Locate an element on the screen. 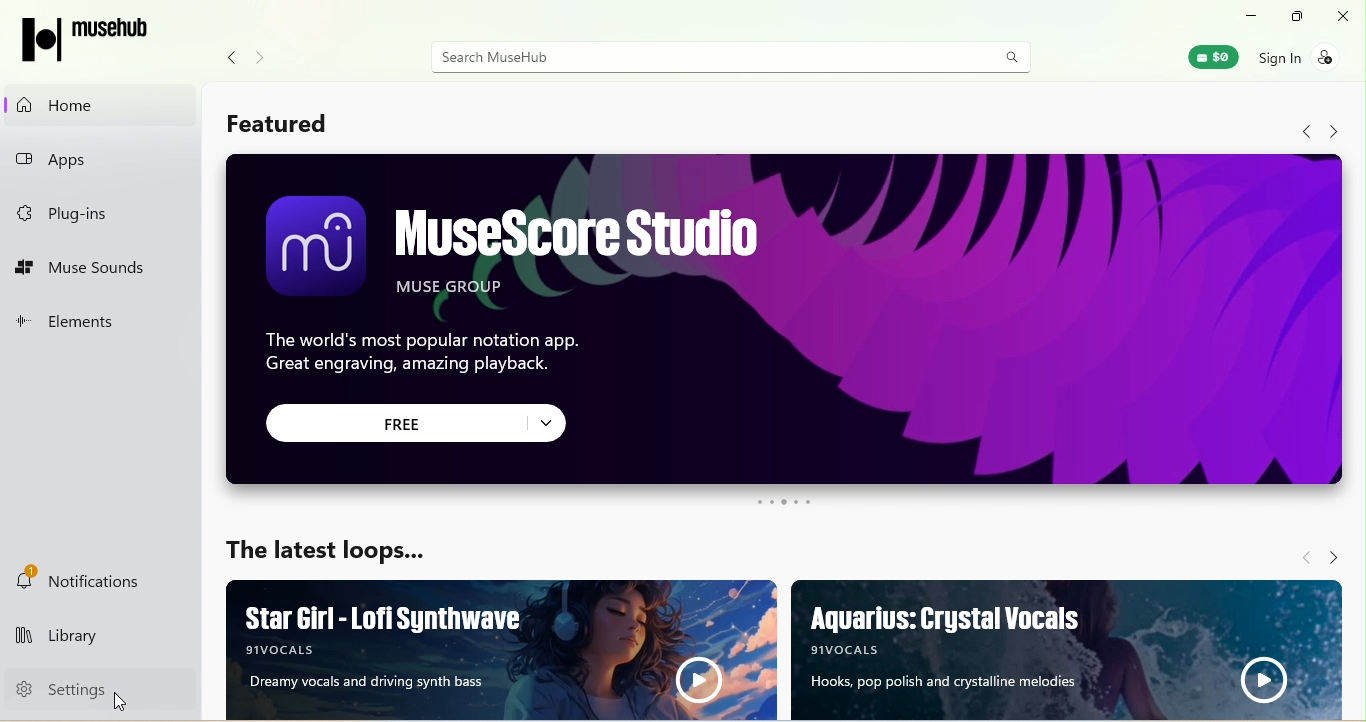  Navigate forward is located at coordinates (1332, 560).